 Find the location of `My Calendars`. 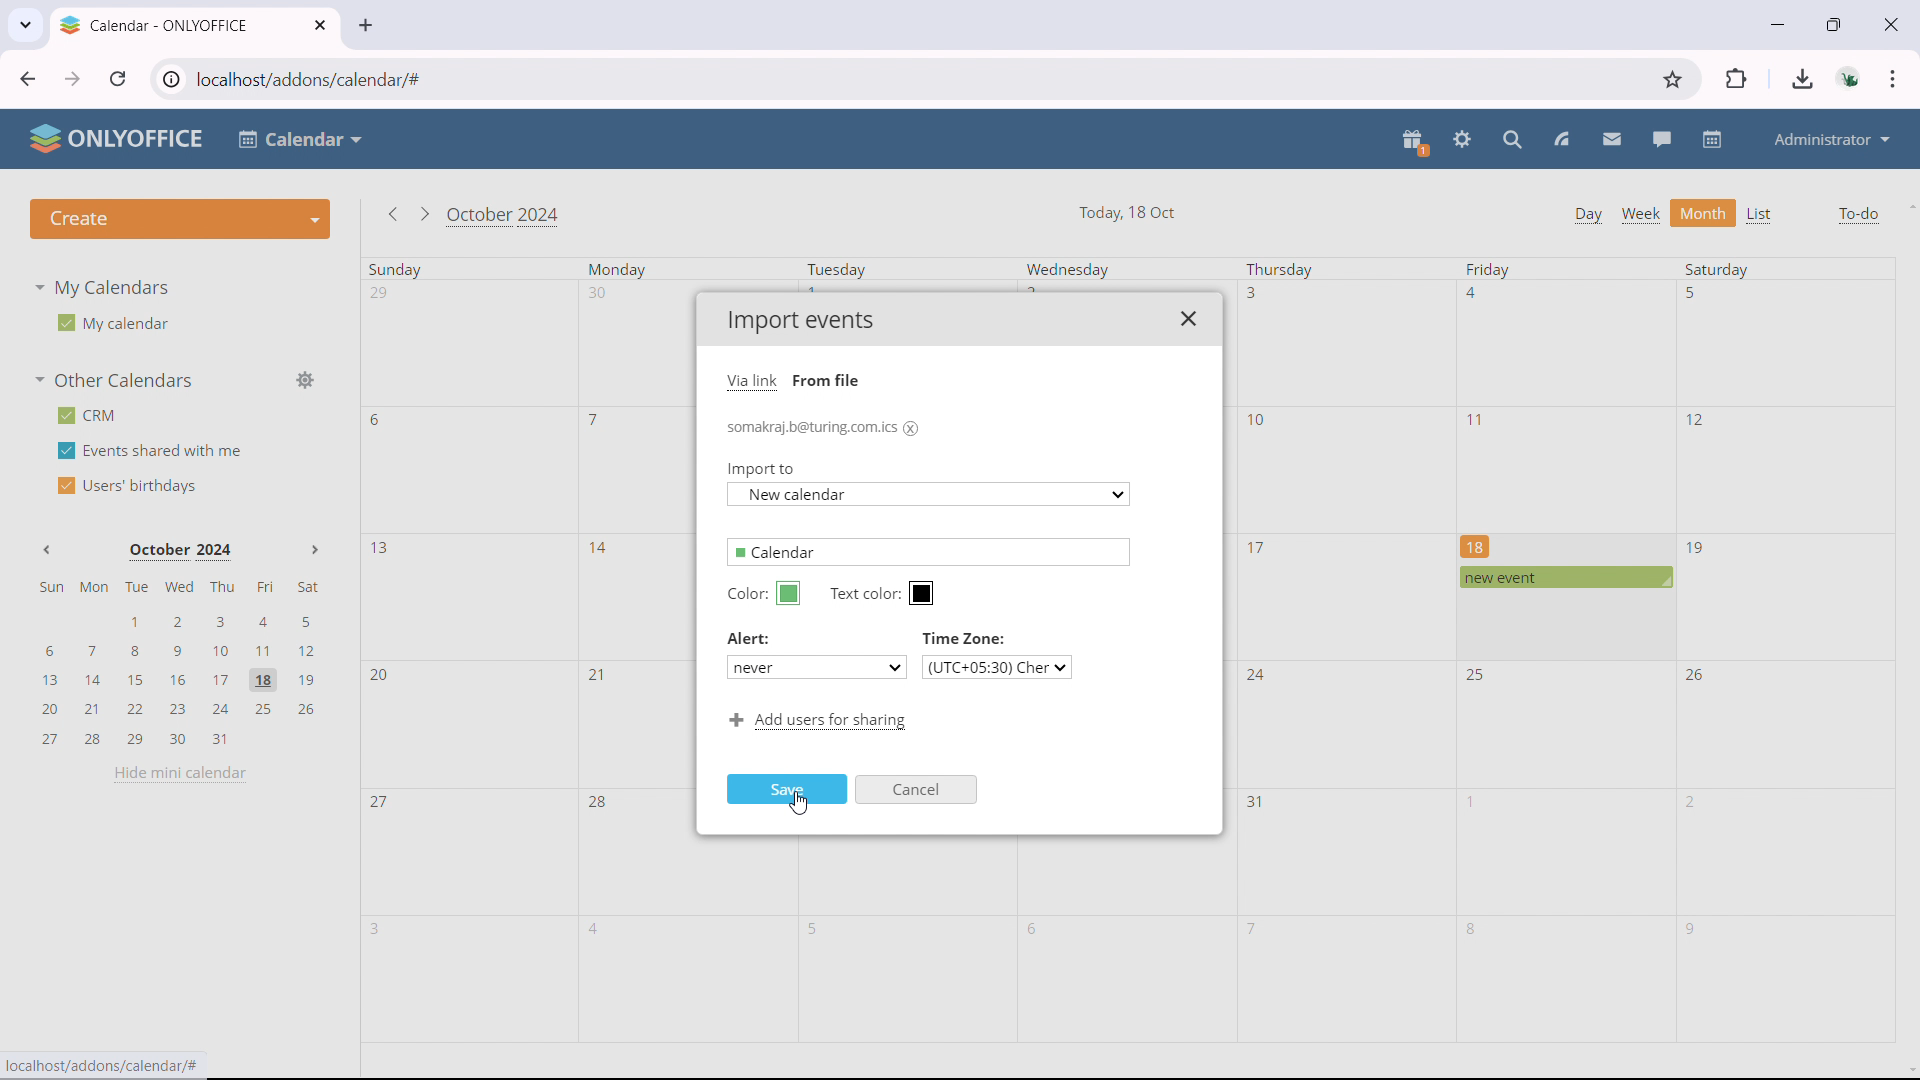

My Calendars is located at coordinates (105, 291).